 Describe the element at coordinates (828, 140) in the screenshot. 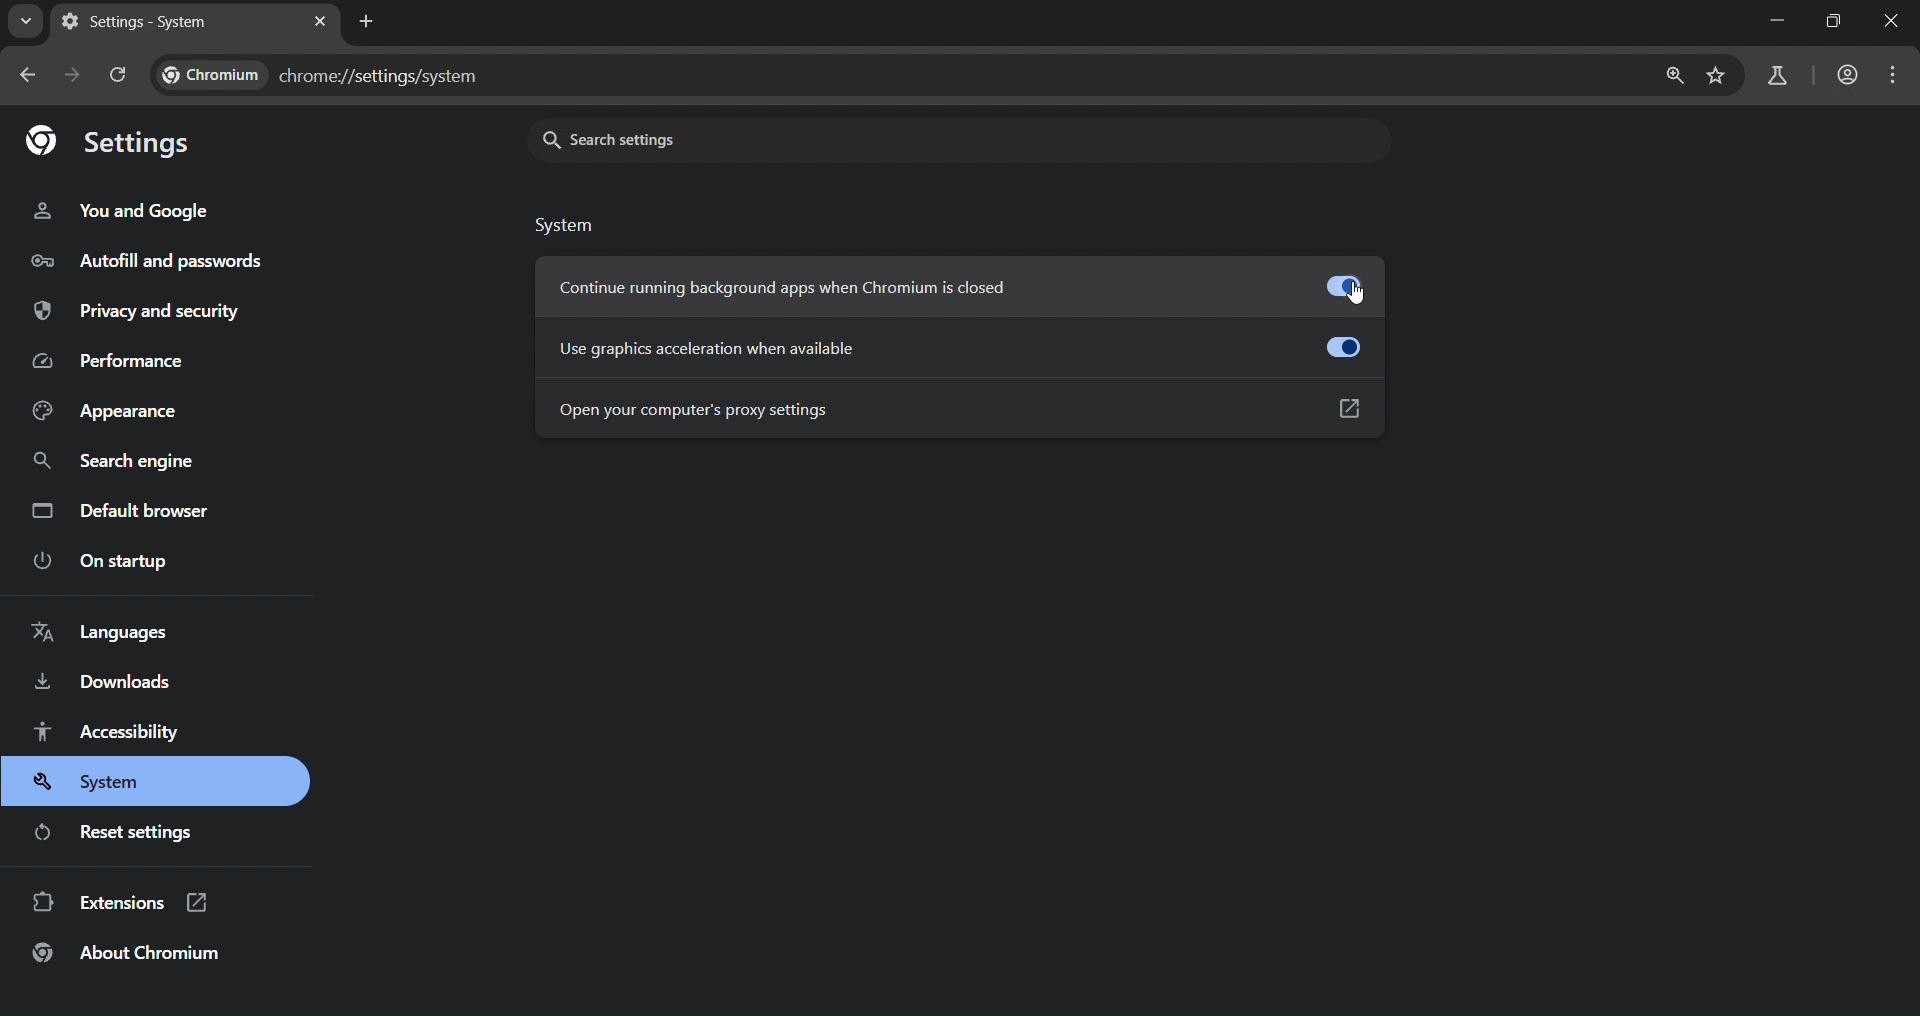

I see `search settings` at that location.